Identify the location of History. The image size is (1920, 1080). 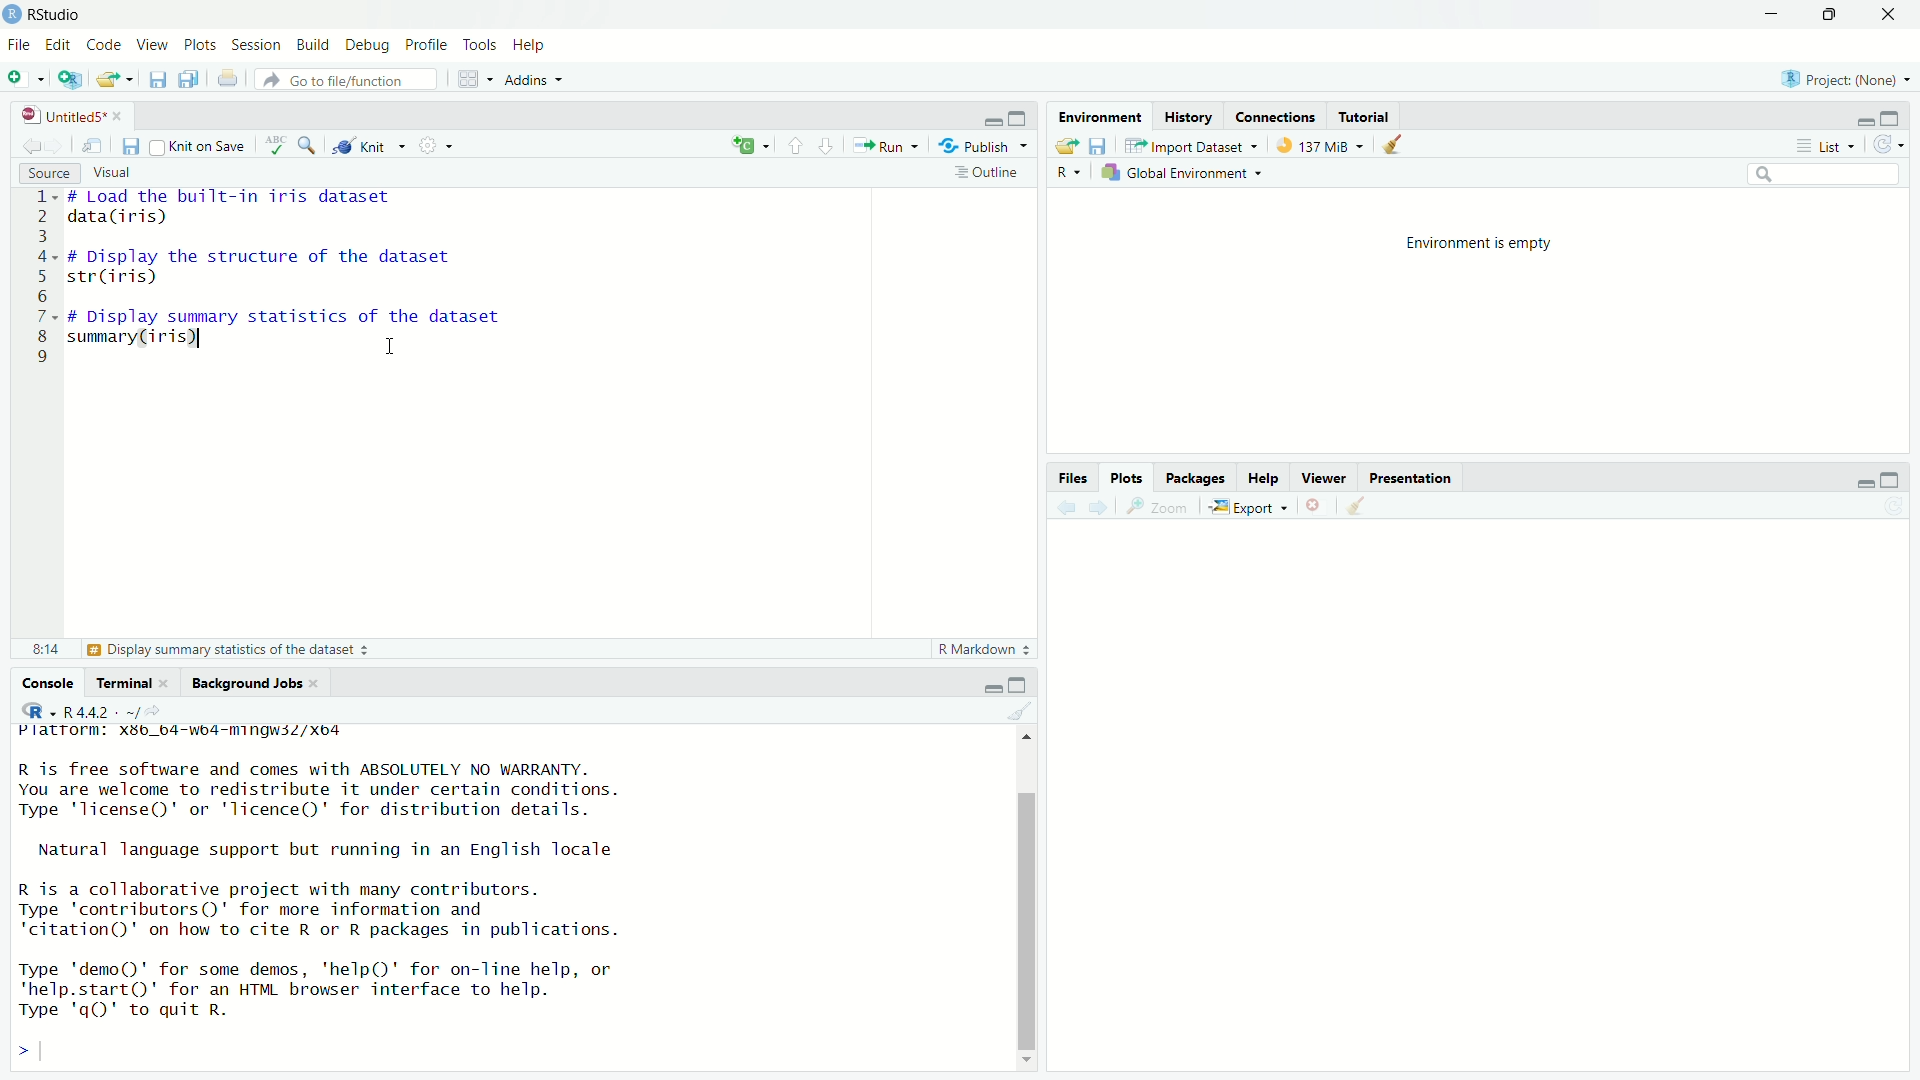
(1187, 117).